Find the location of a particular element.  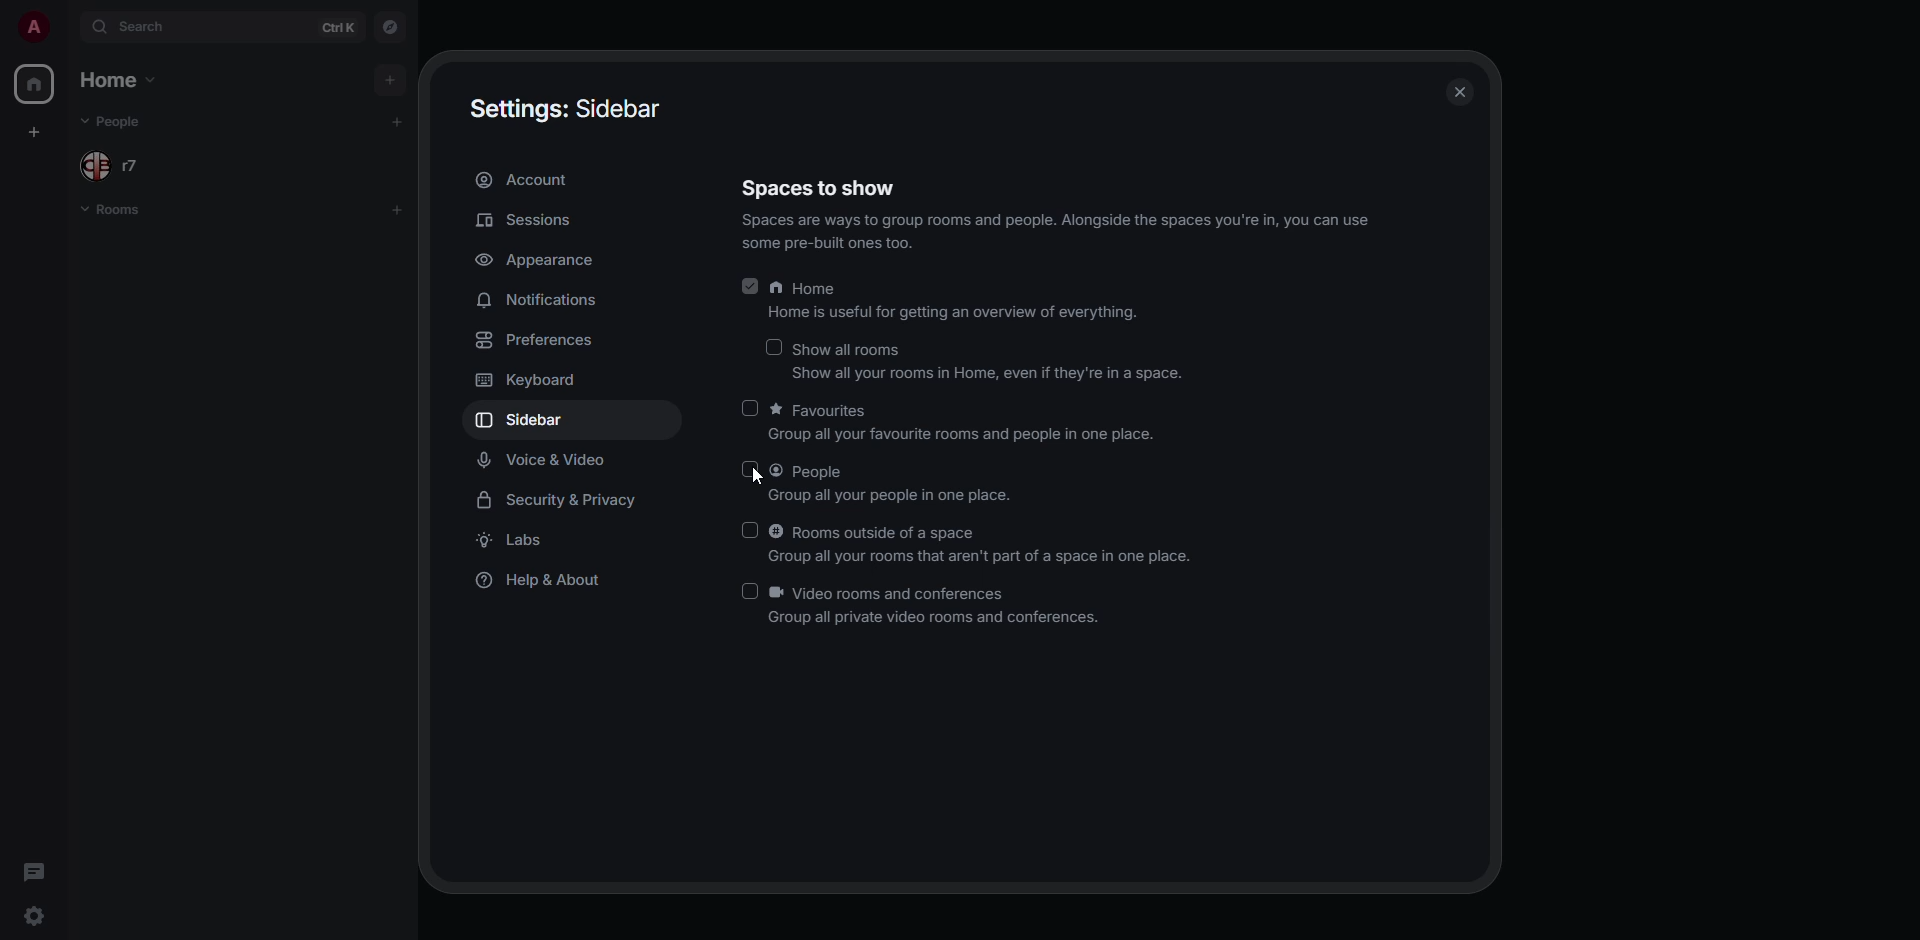

threads is located at coordinates (28, 872).